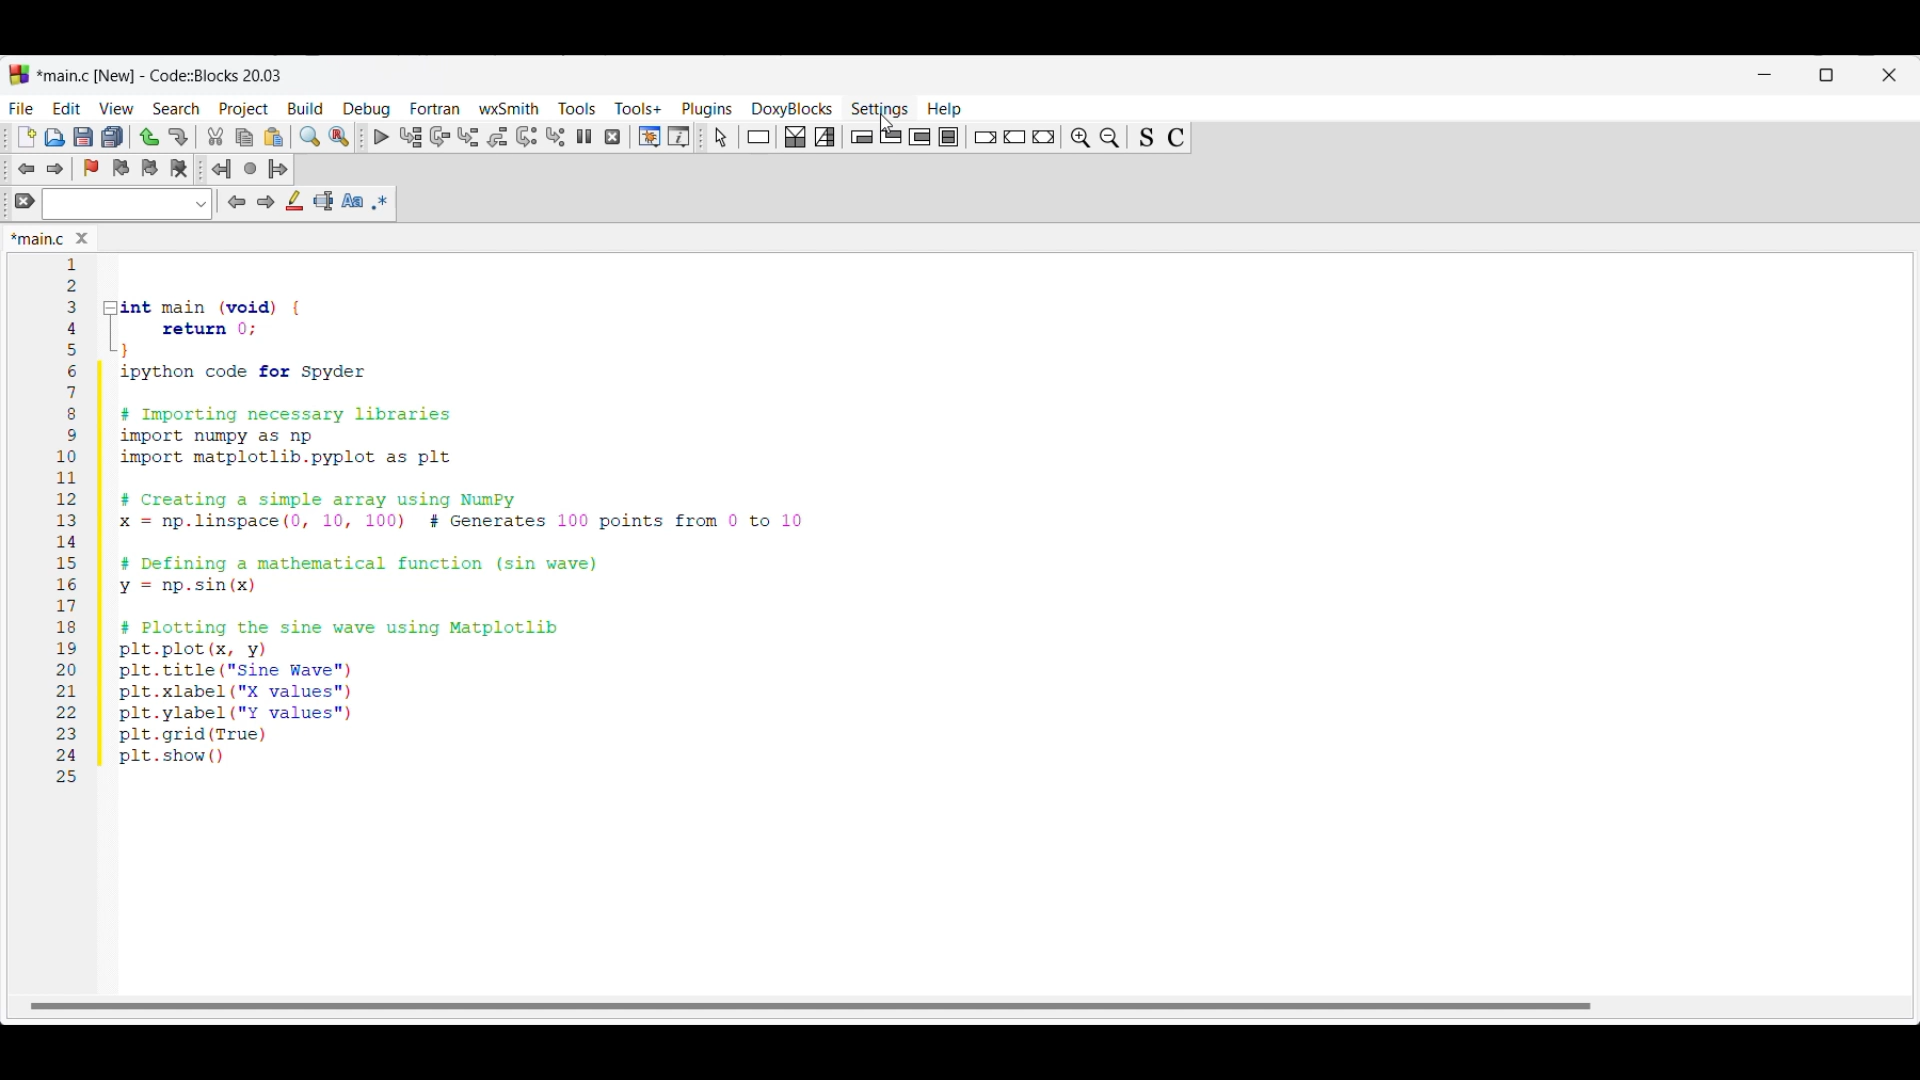  I want to click on codeblock logo, so click(19, 75).